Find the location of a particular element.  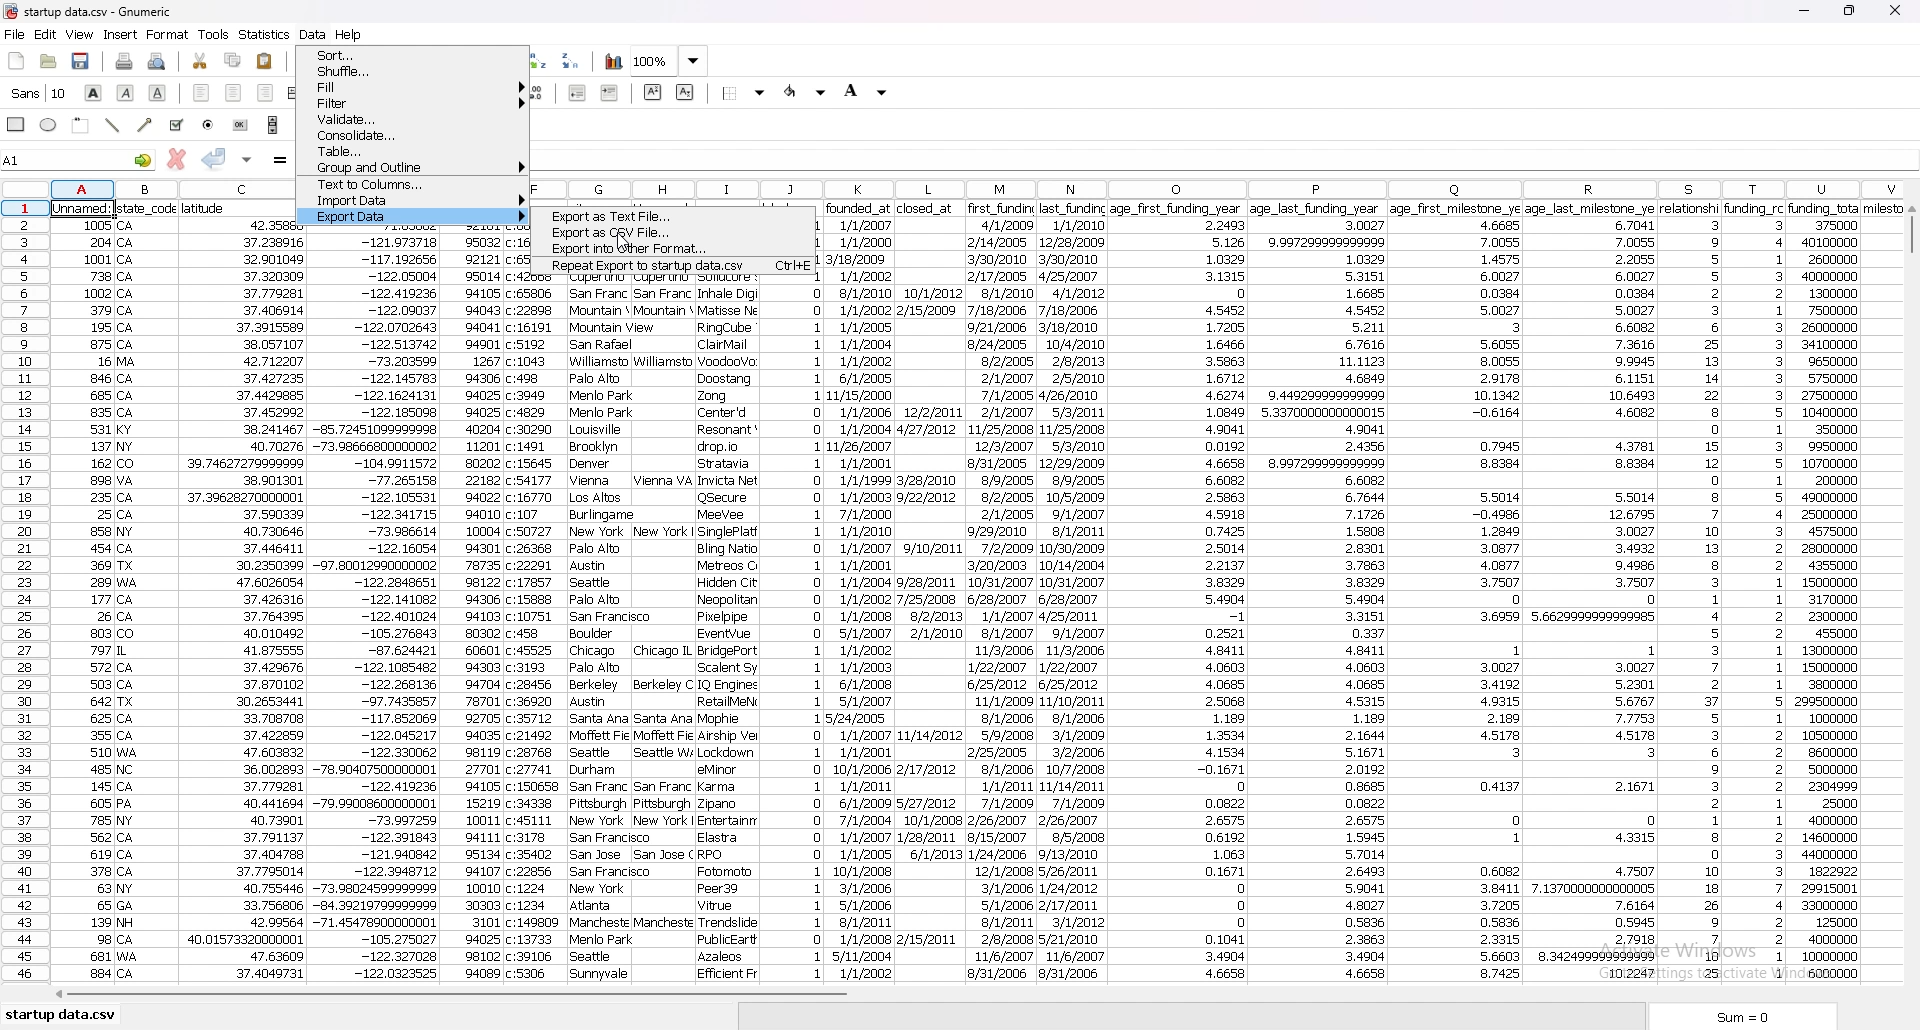

cursor is located at coordinates (623, 241).